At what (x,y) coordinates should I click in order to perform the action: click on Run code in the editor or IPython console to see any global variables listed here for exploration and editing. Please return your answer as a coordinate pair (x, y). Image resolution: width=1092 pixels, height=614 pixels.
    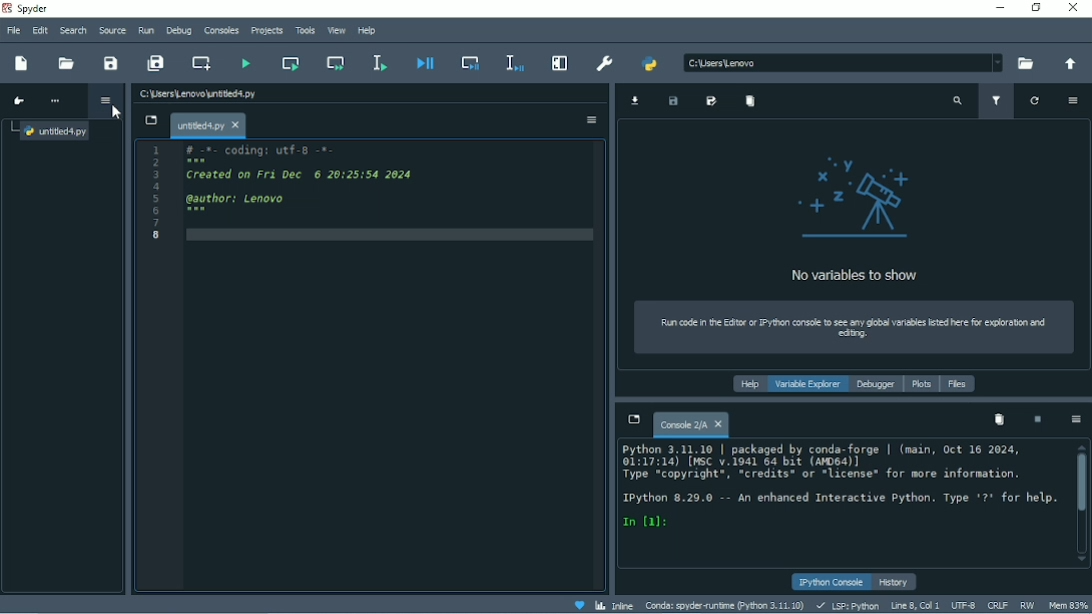
    Looking at the image, I should click on (852, 330).